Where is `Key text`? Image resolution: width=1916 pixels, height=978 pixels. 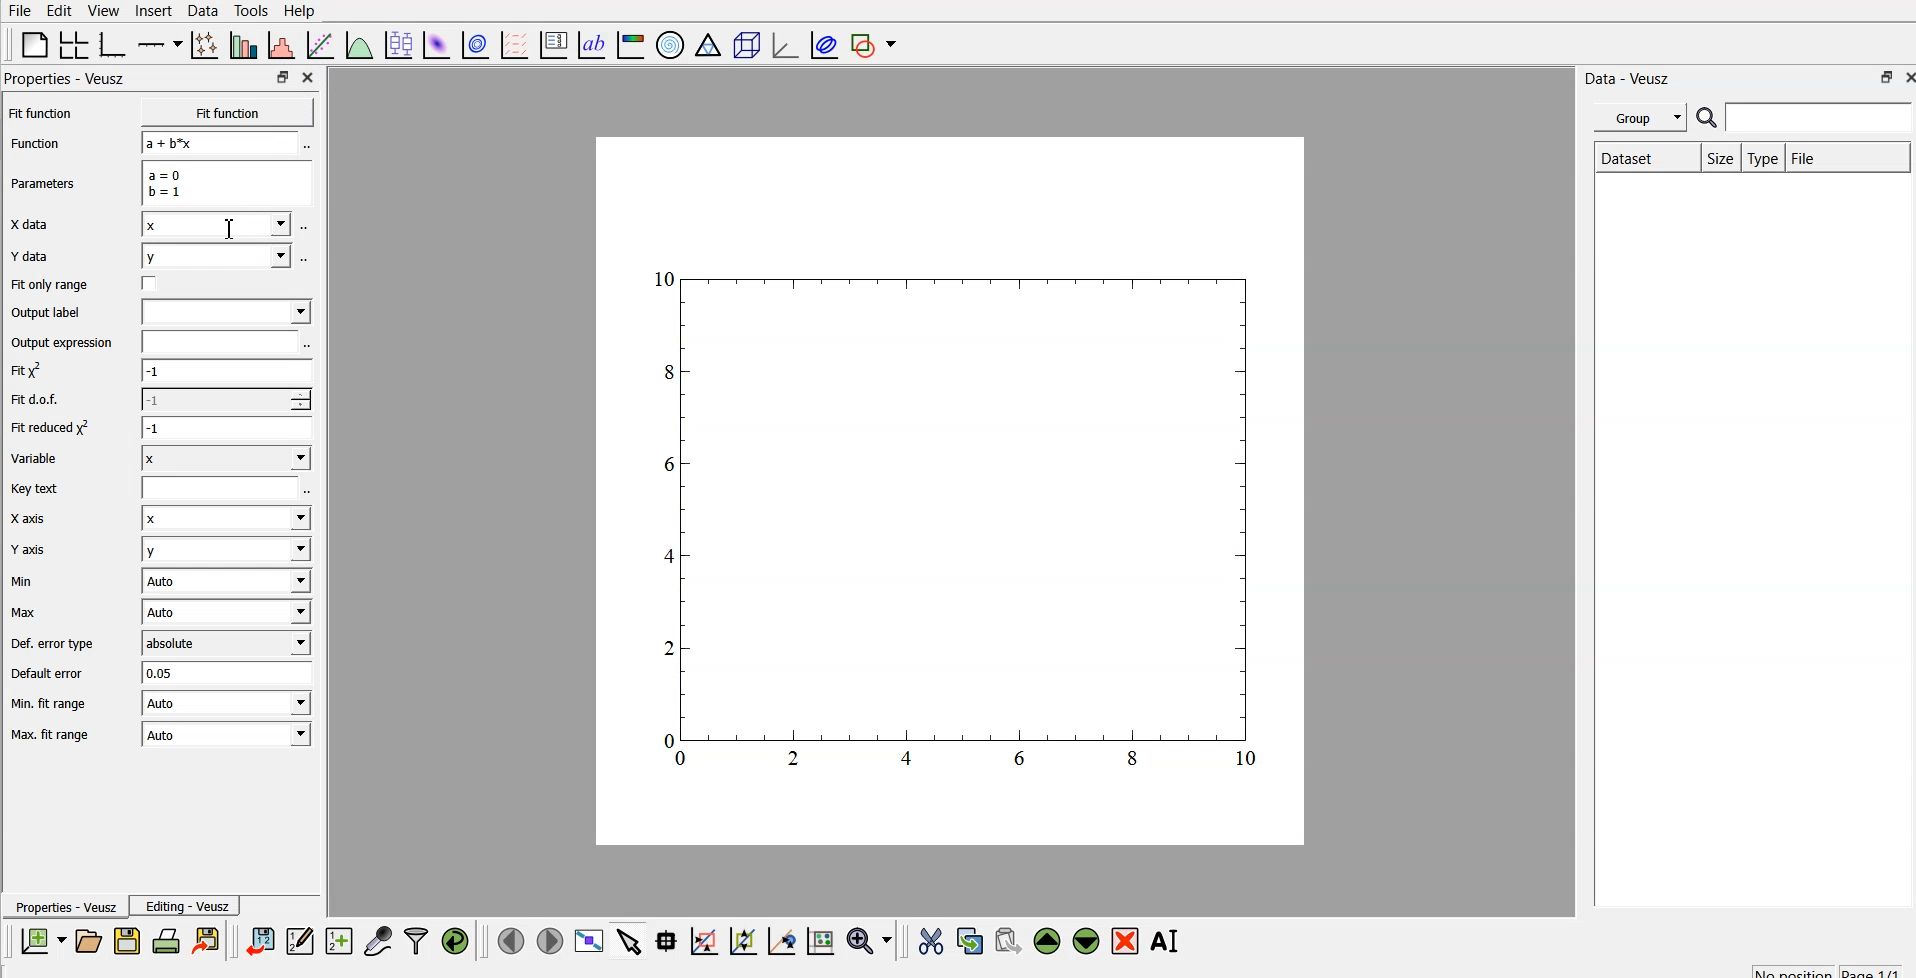
Key text is located at coordinates (48, 490).